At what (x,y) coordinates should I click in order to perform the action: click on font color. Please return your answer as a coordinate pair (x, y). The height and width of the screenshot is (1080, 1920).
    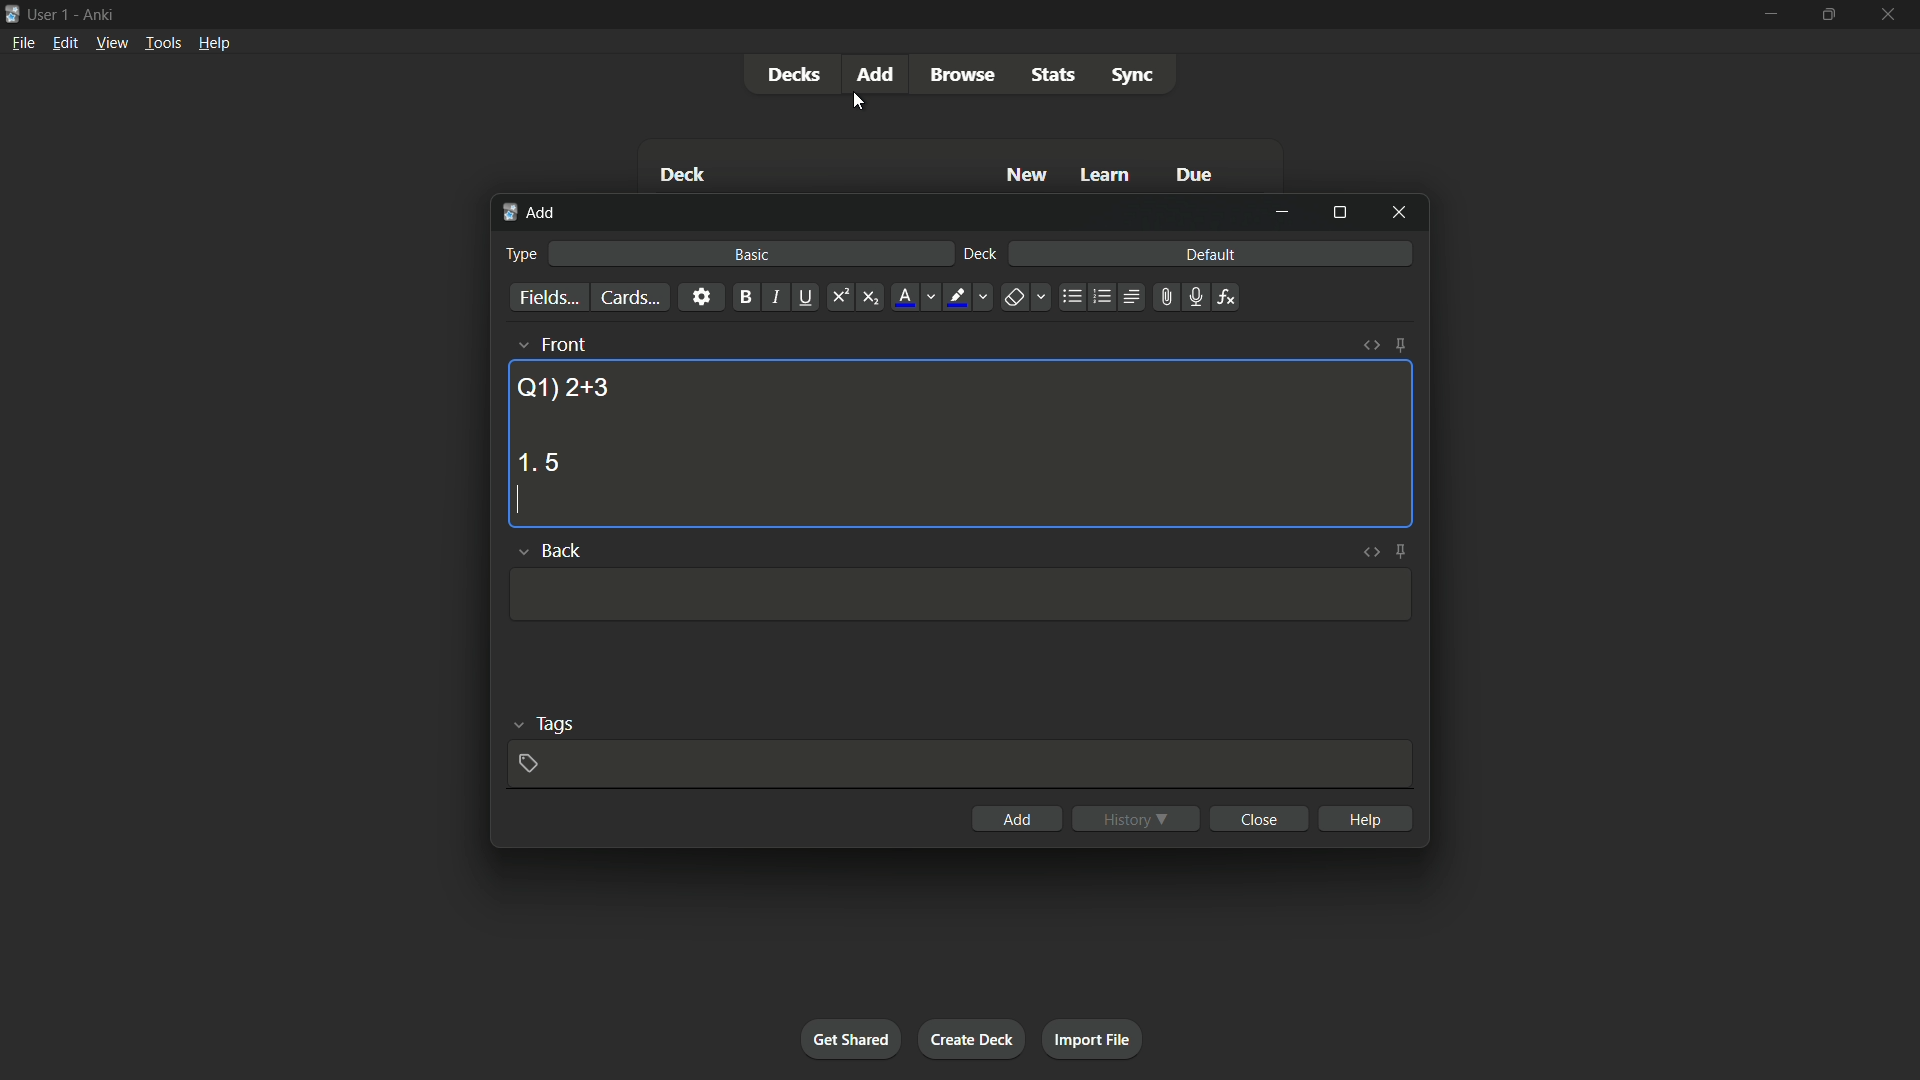
    Looking at the image, I should click on (906, 297).